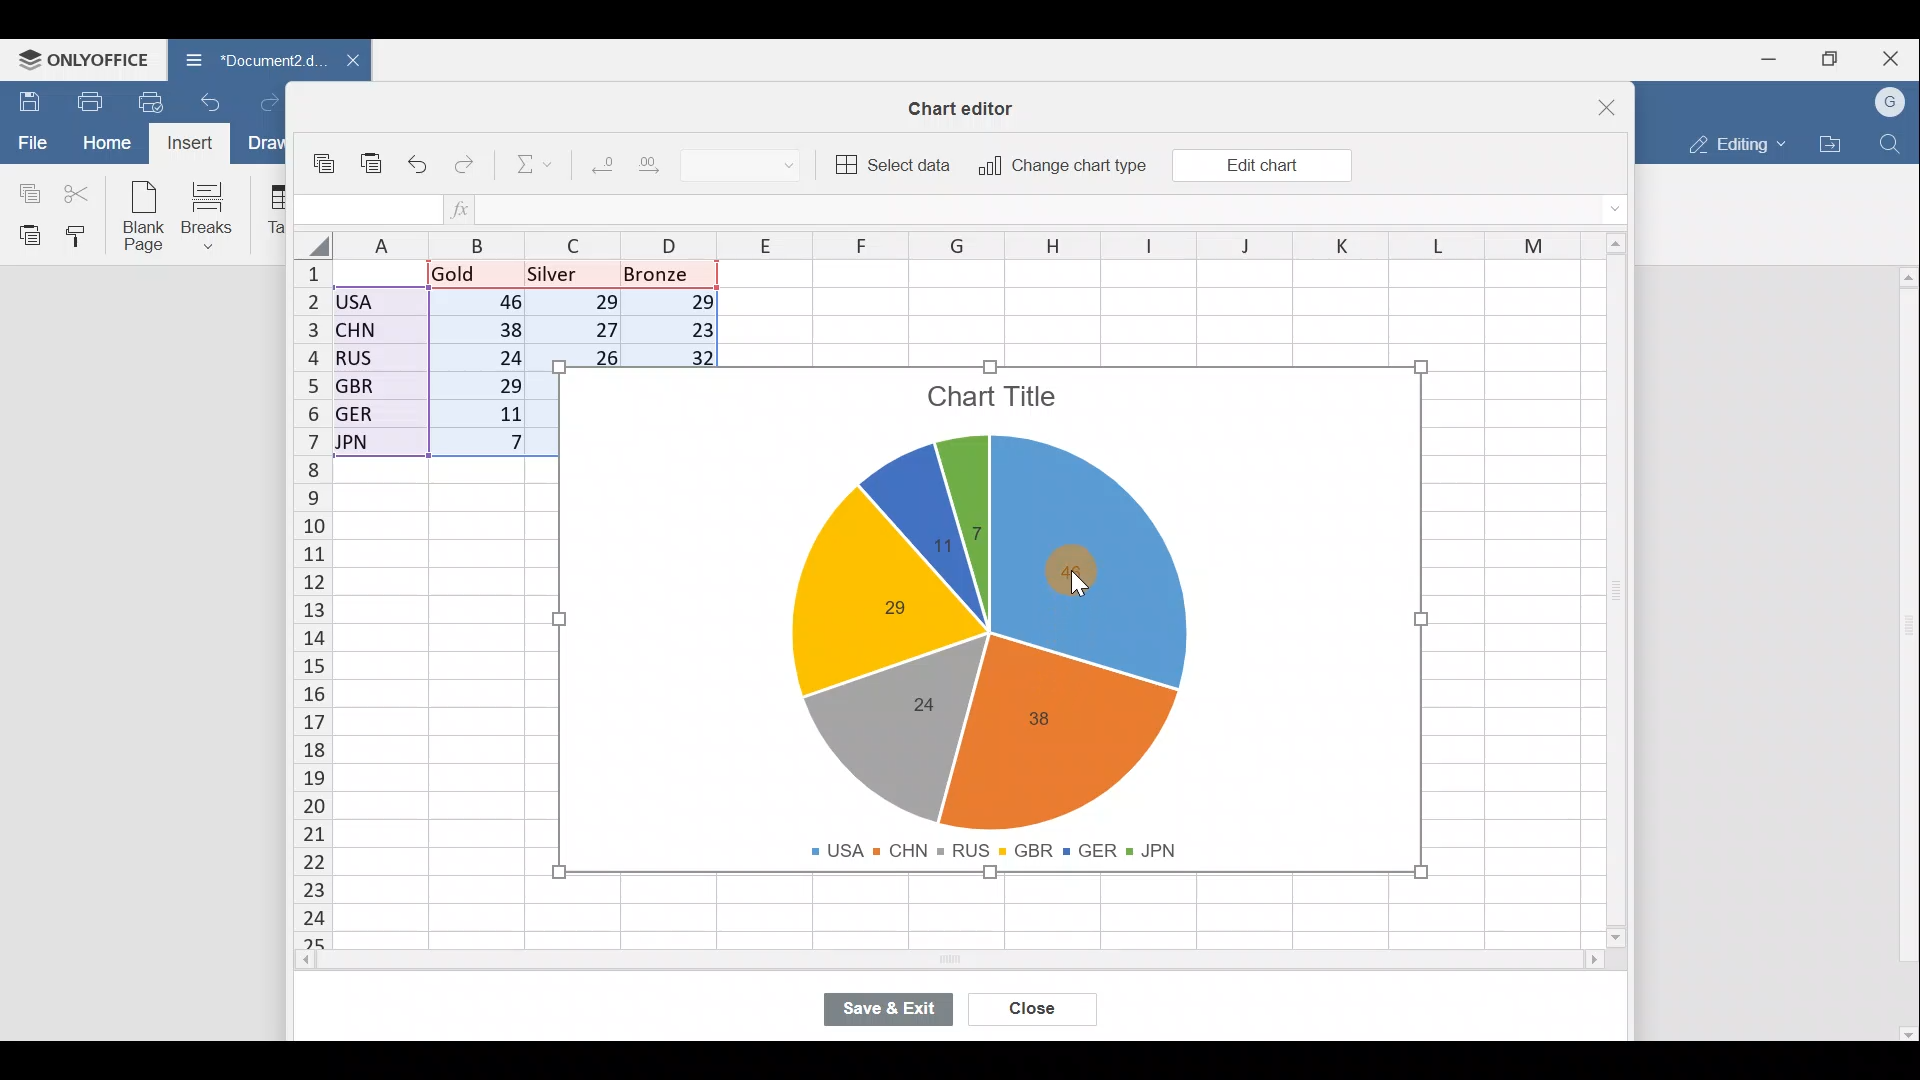 This screenshot has height=1080, width=1920. Describe the element at coordinates (271, 145) in the screenshot. I see `Draw` at that location.